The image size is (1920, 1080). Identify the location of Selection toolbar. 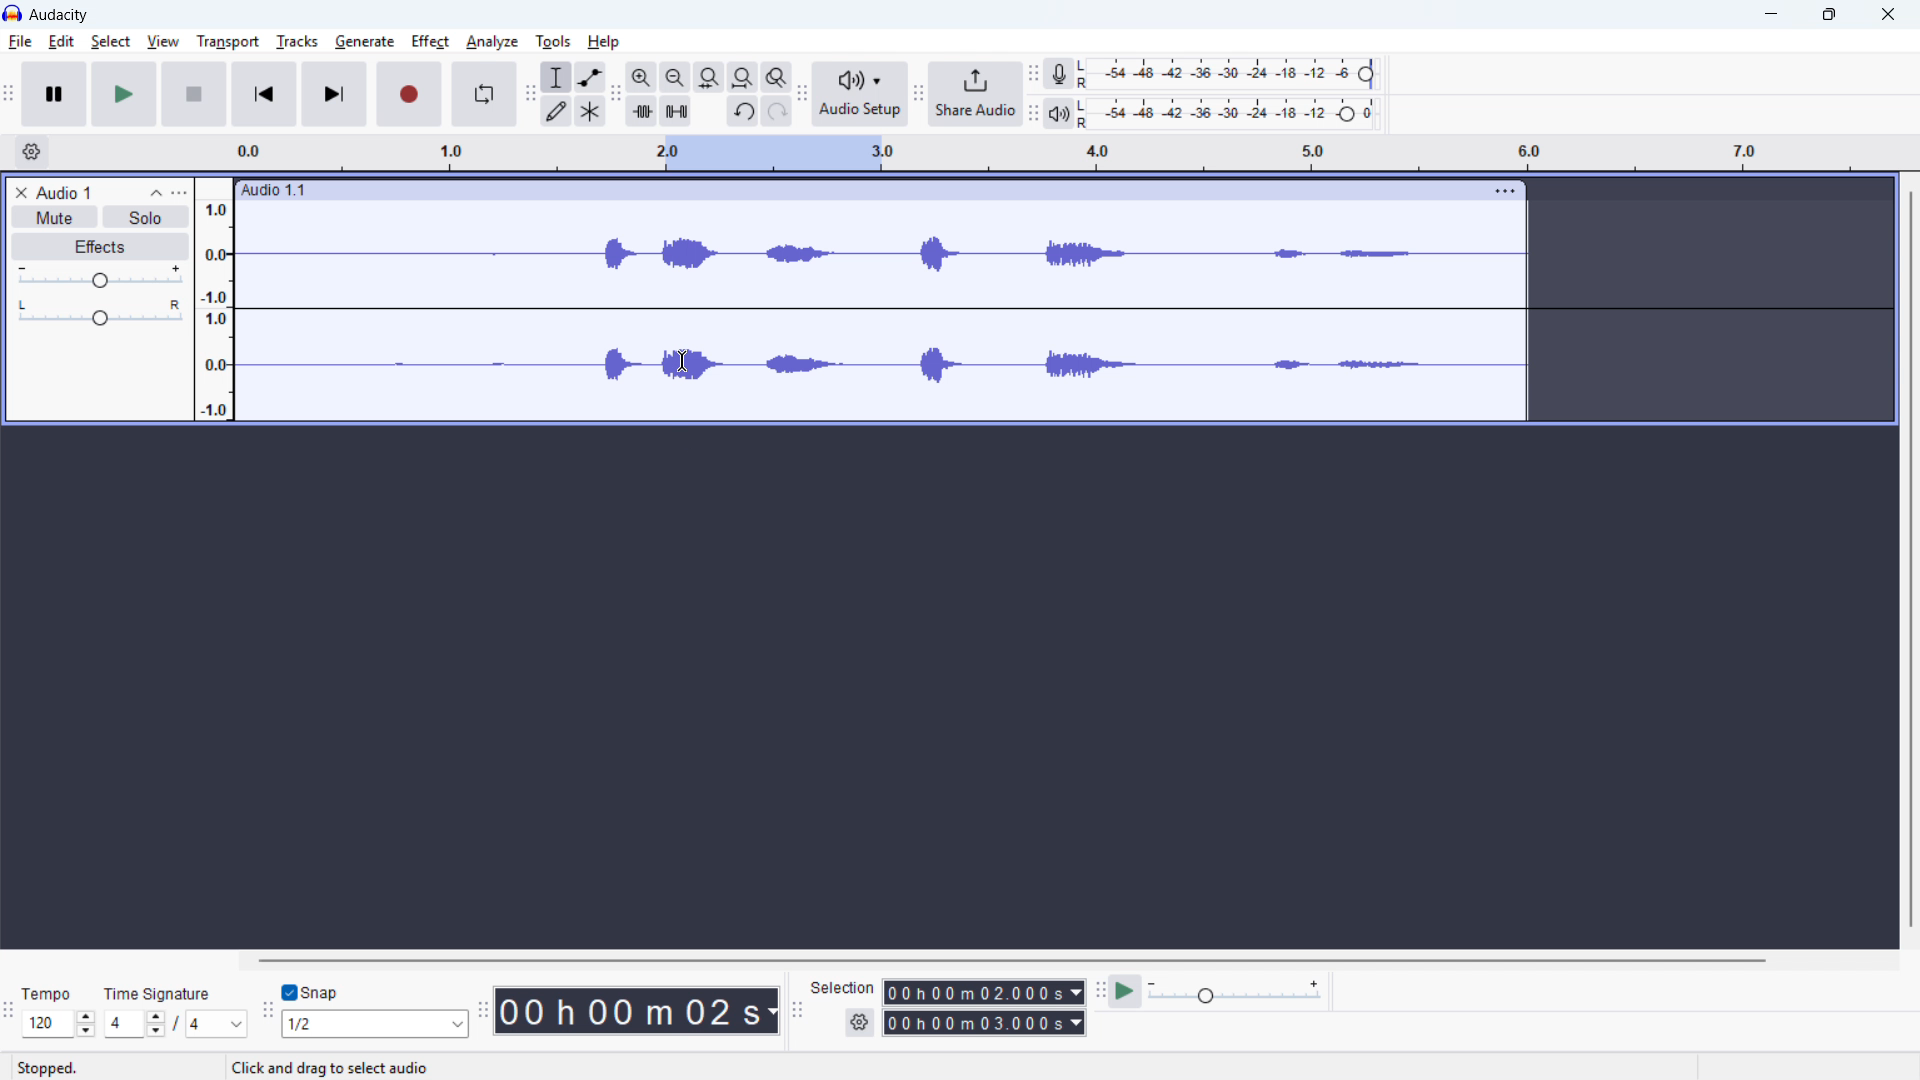
(801, 1013).